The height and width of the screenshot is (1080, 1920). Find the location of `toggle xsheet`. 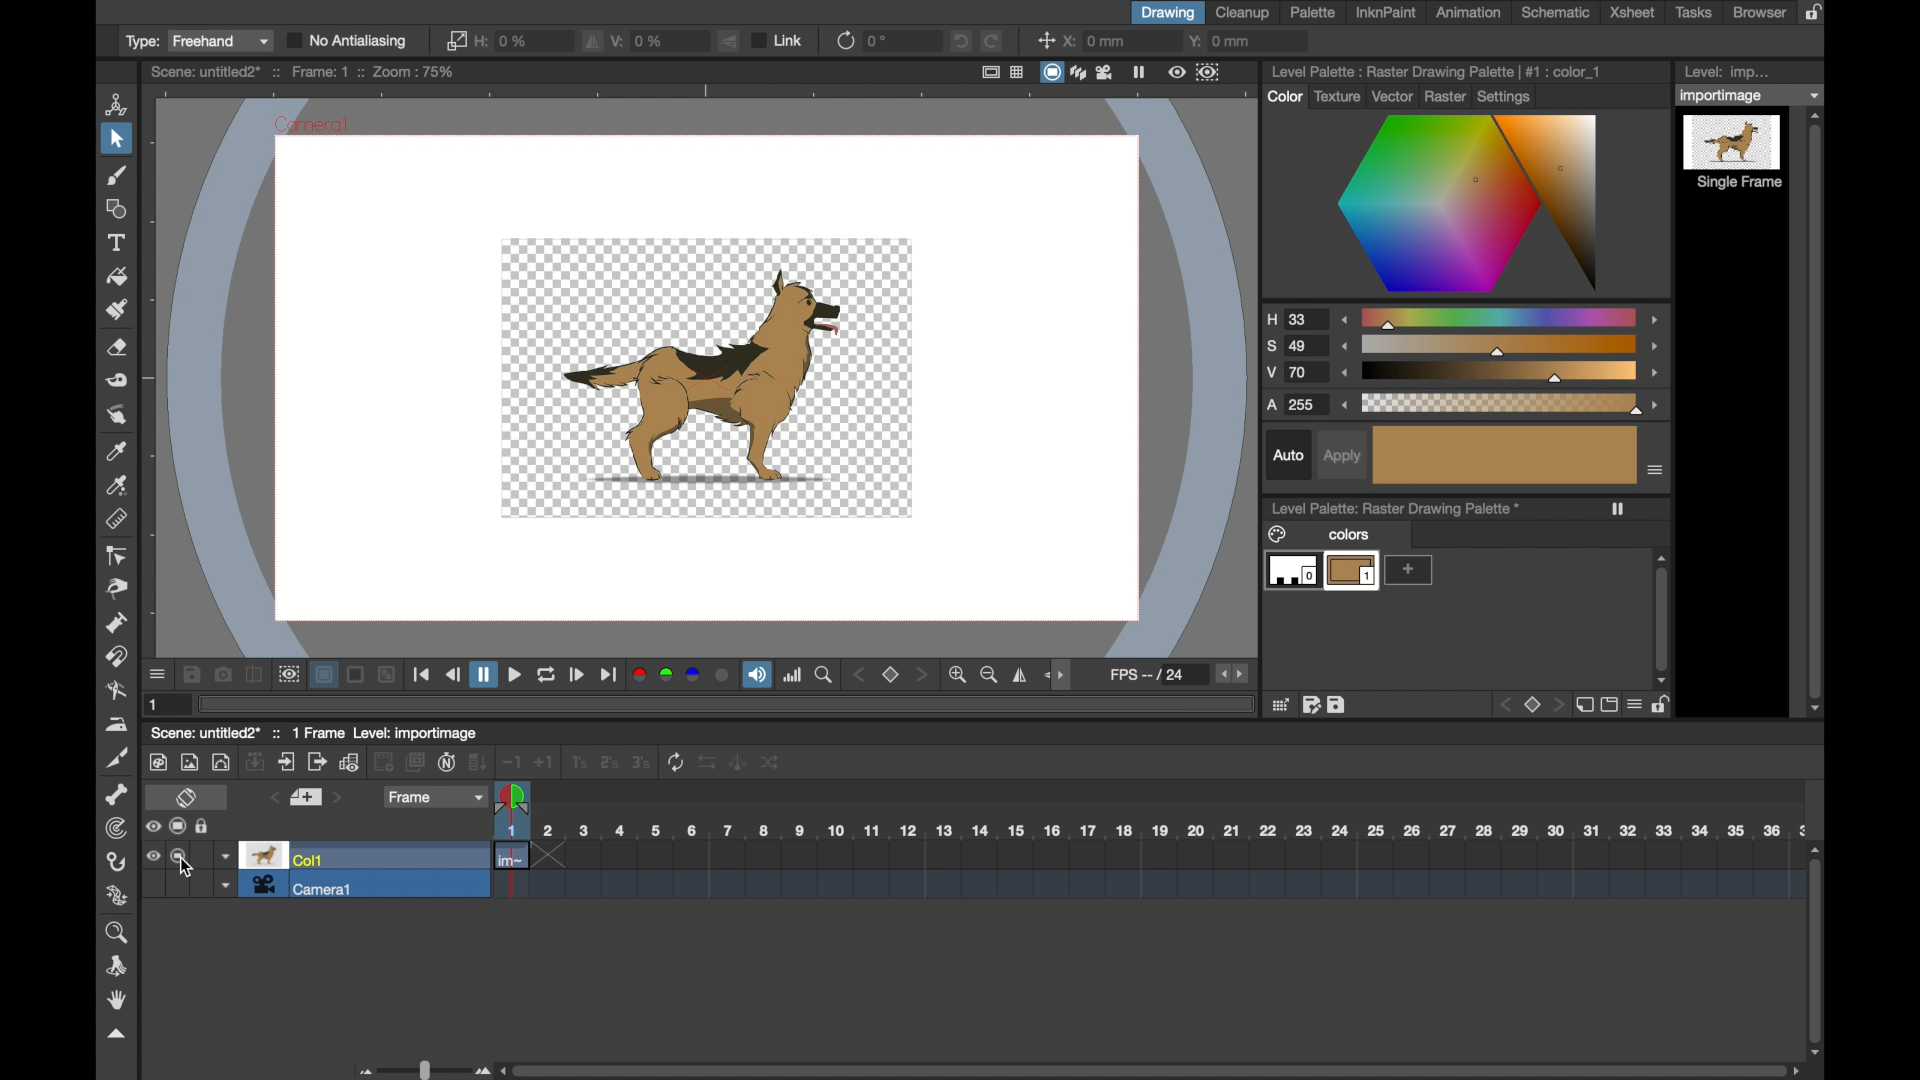

toggle xsheet is located at coordinates (185, 799).